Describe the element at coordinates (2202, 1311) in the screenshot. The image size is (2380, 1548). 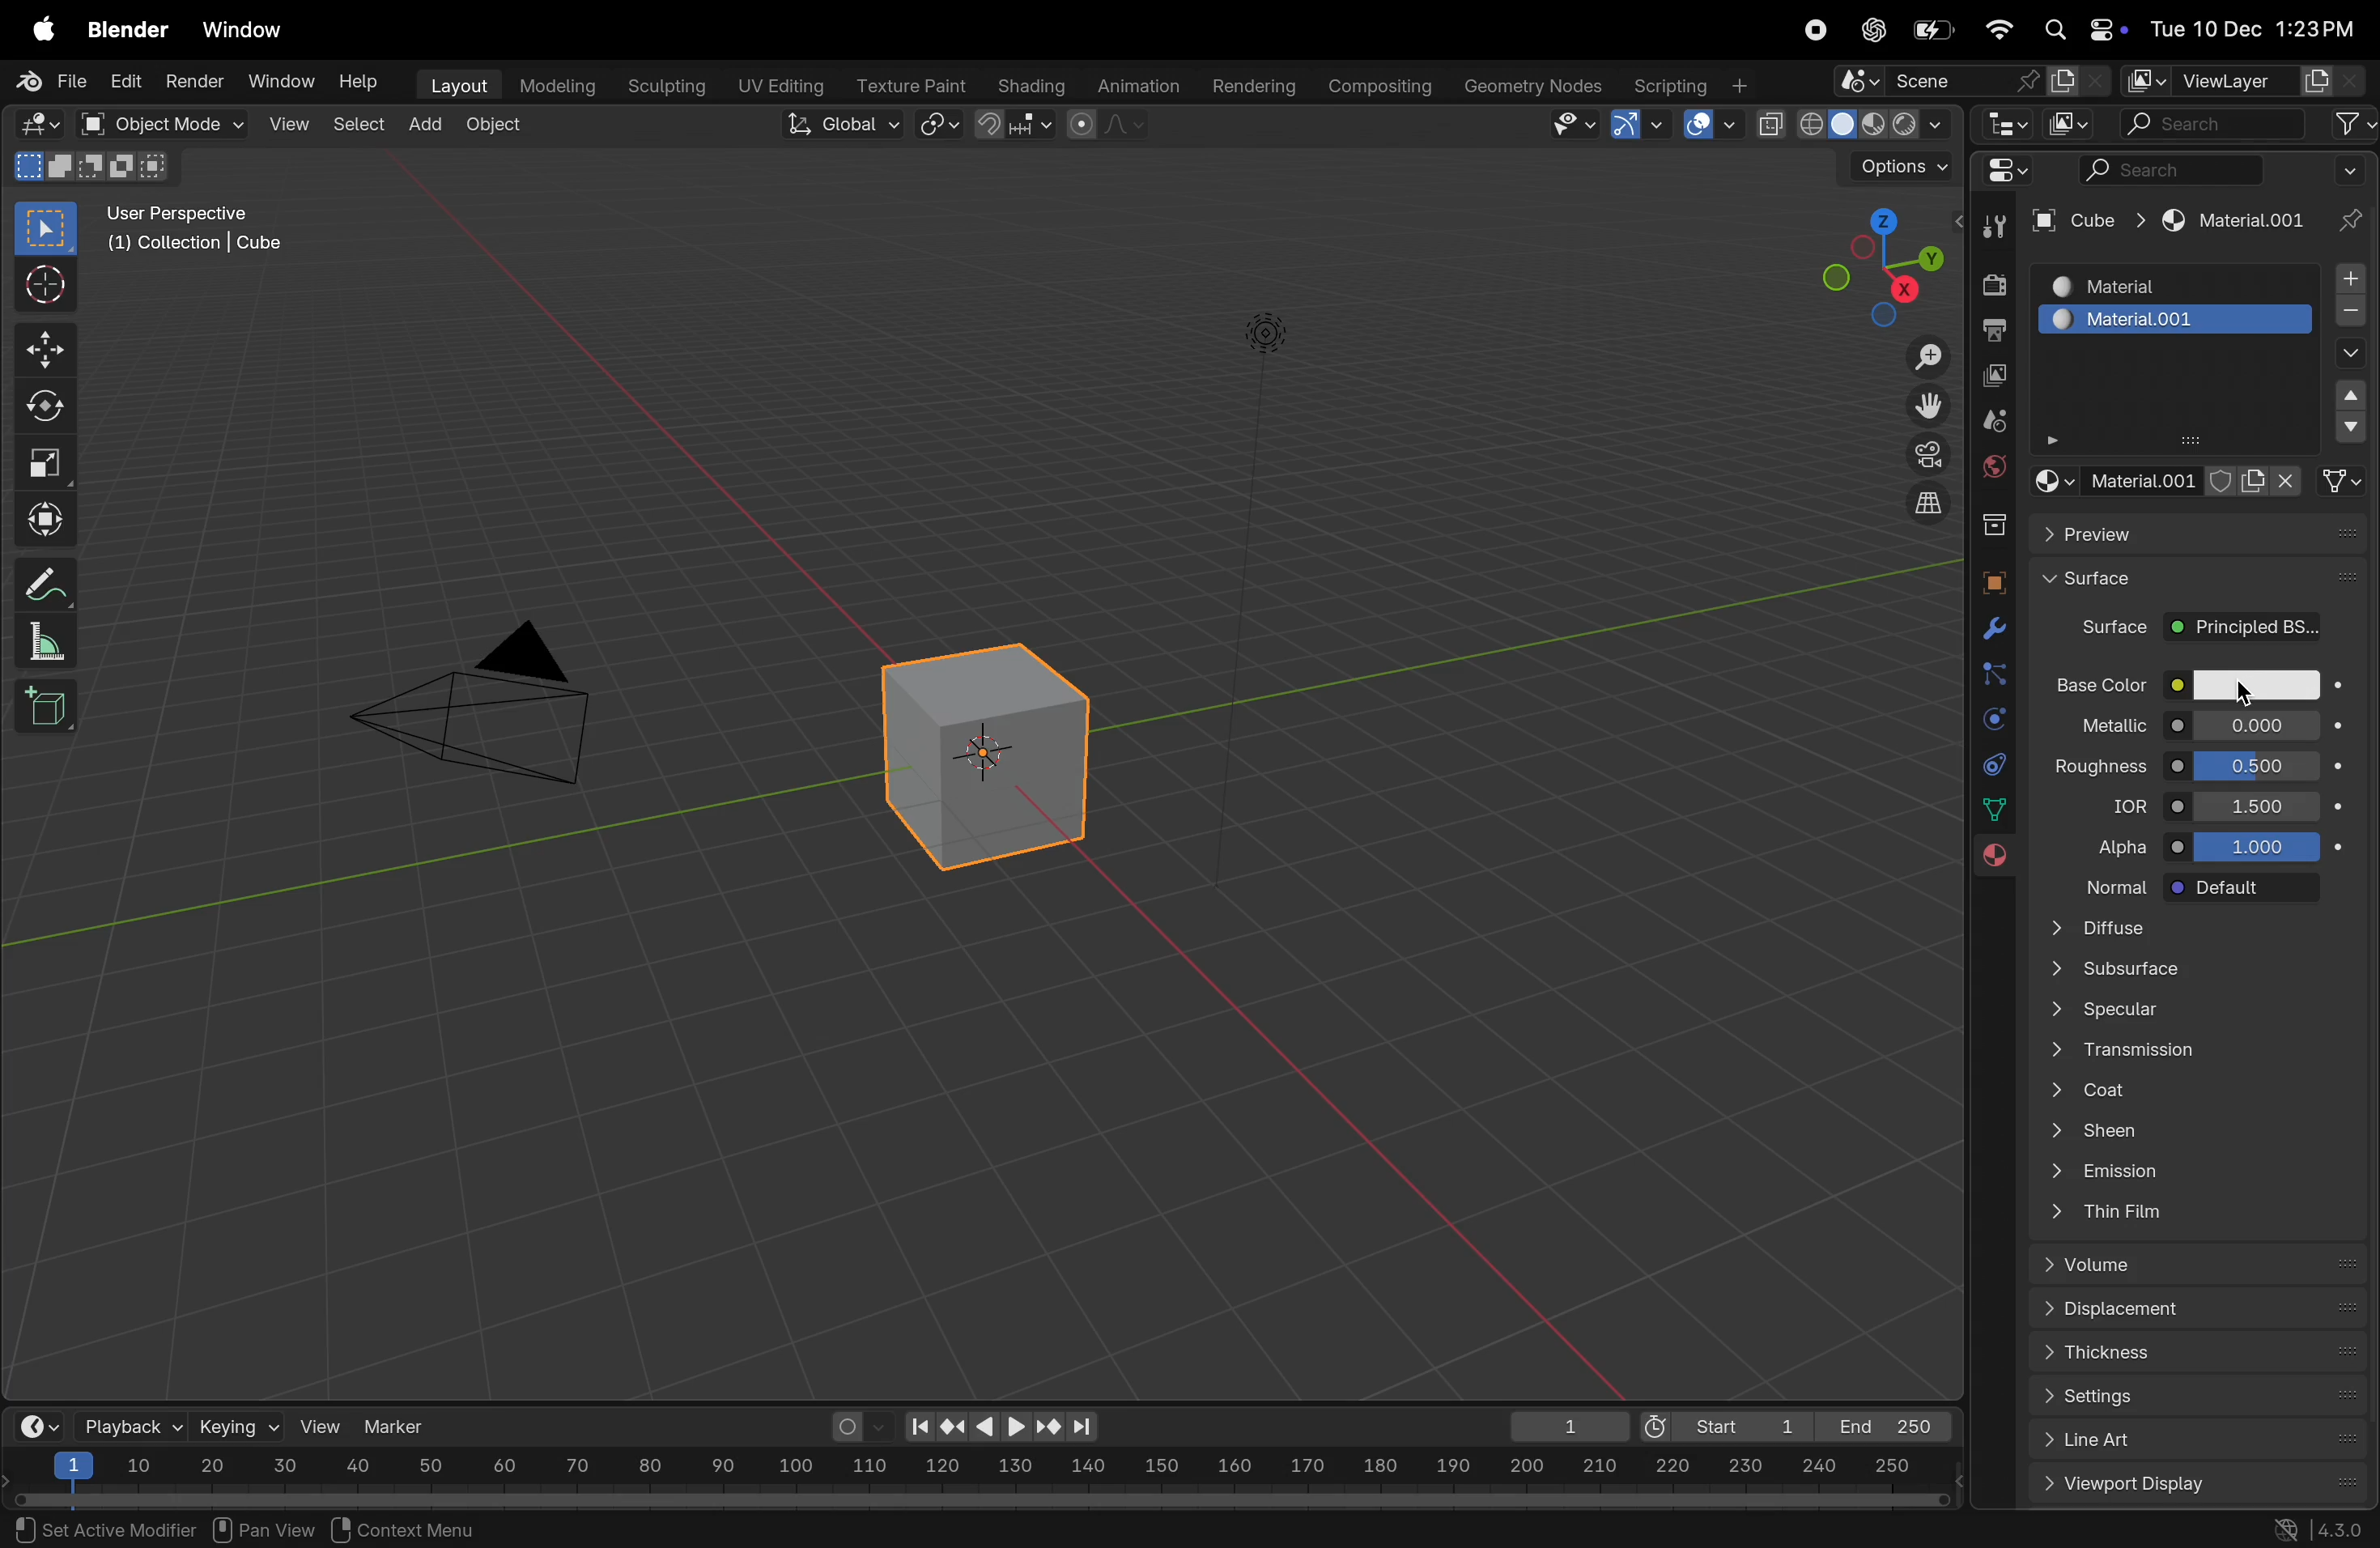
I see `displacement` at that location.